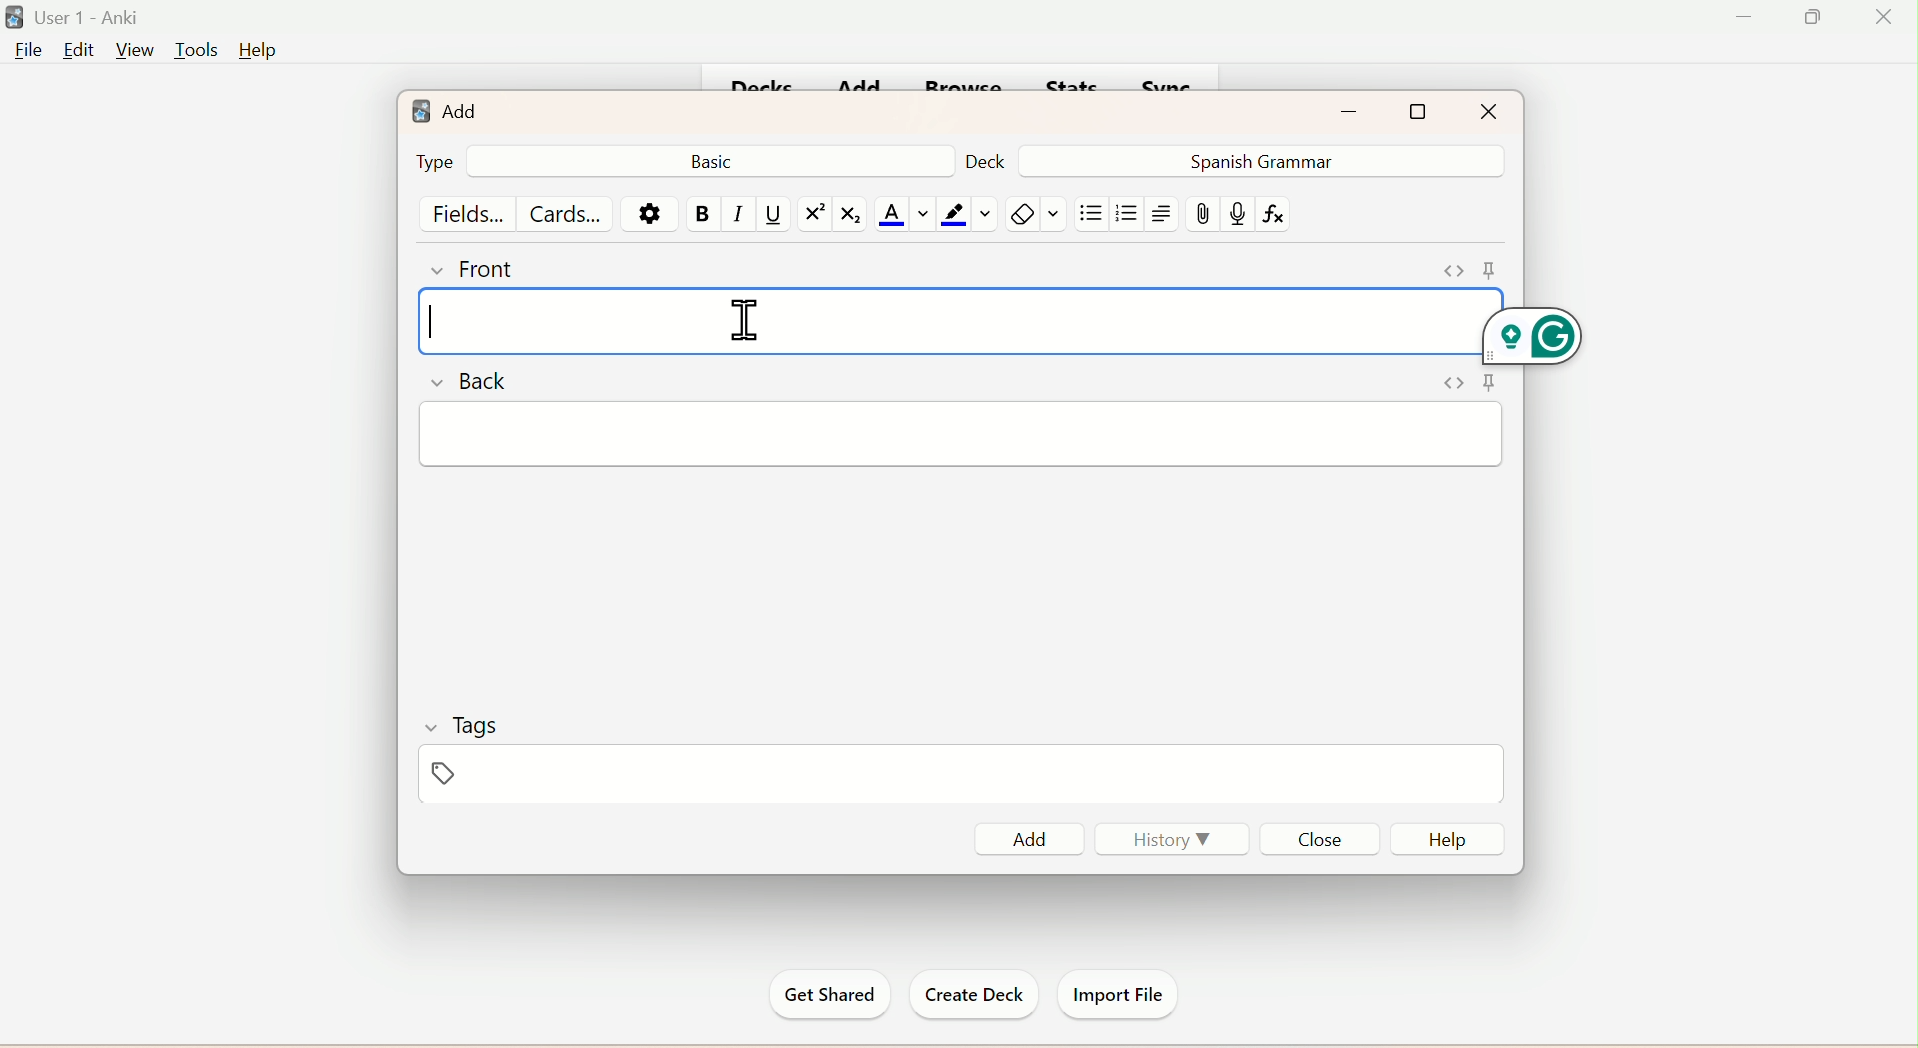 This screenshot has width=1918, height=1048. Describe the element at coordinates (191, 51) in the screenshot. I see `Tools` at that location.